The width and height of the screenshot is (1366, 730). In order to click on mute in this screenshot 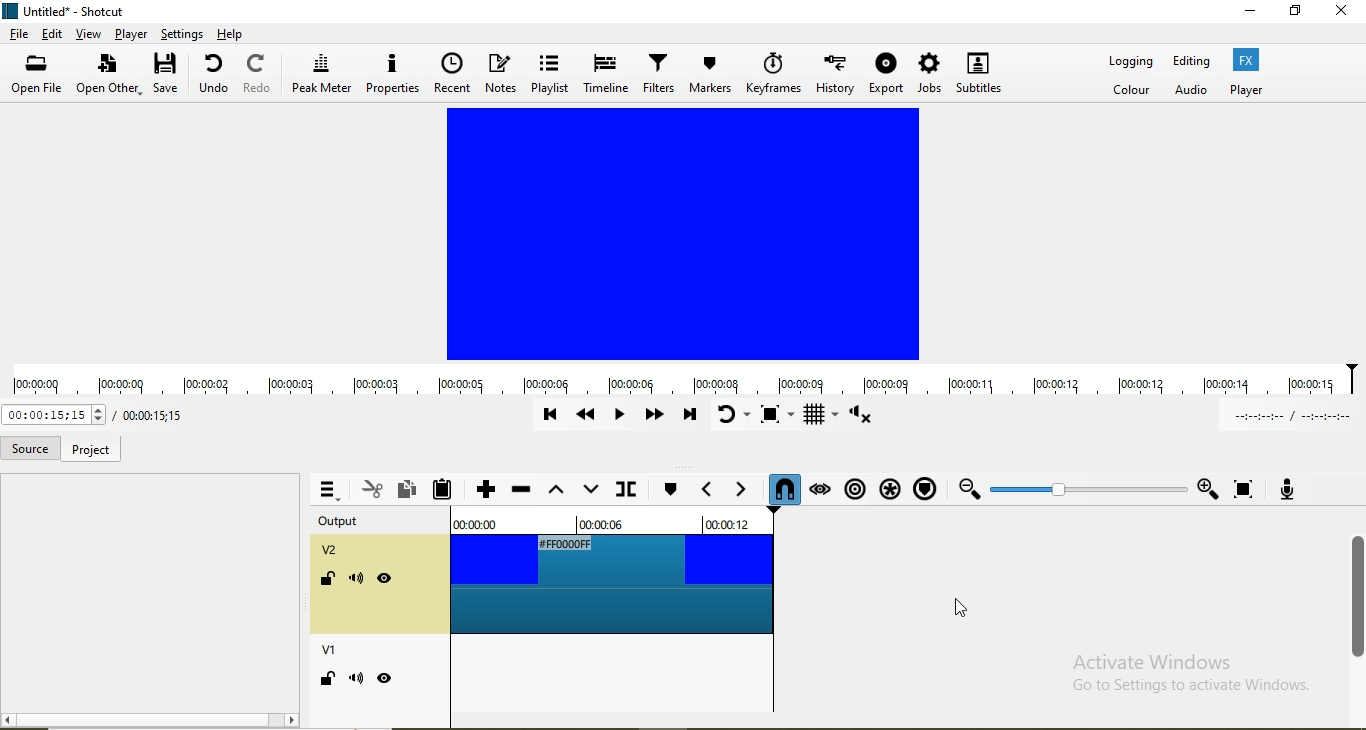, I will do `click(356, 678)`.